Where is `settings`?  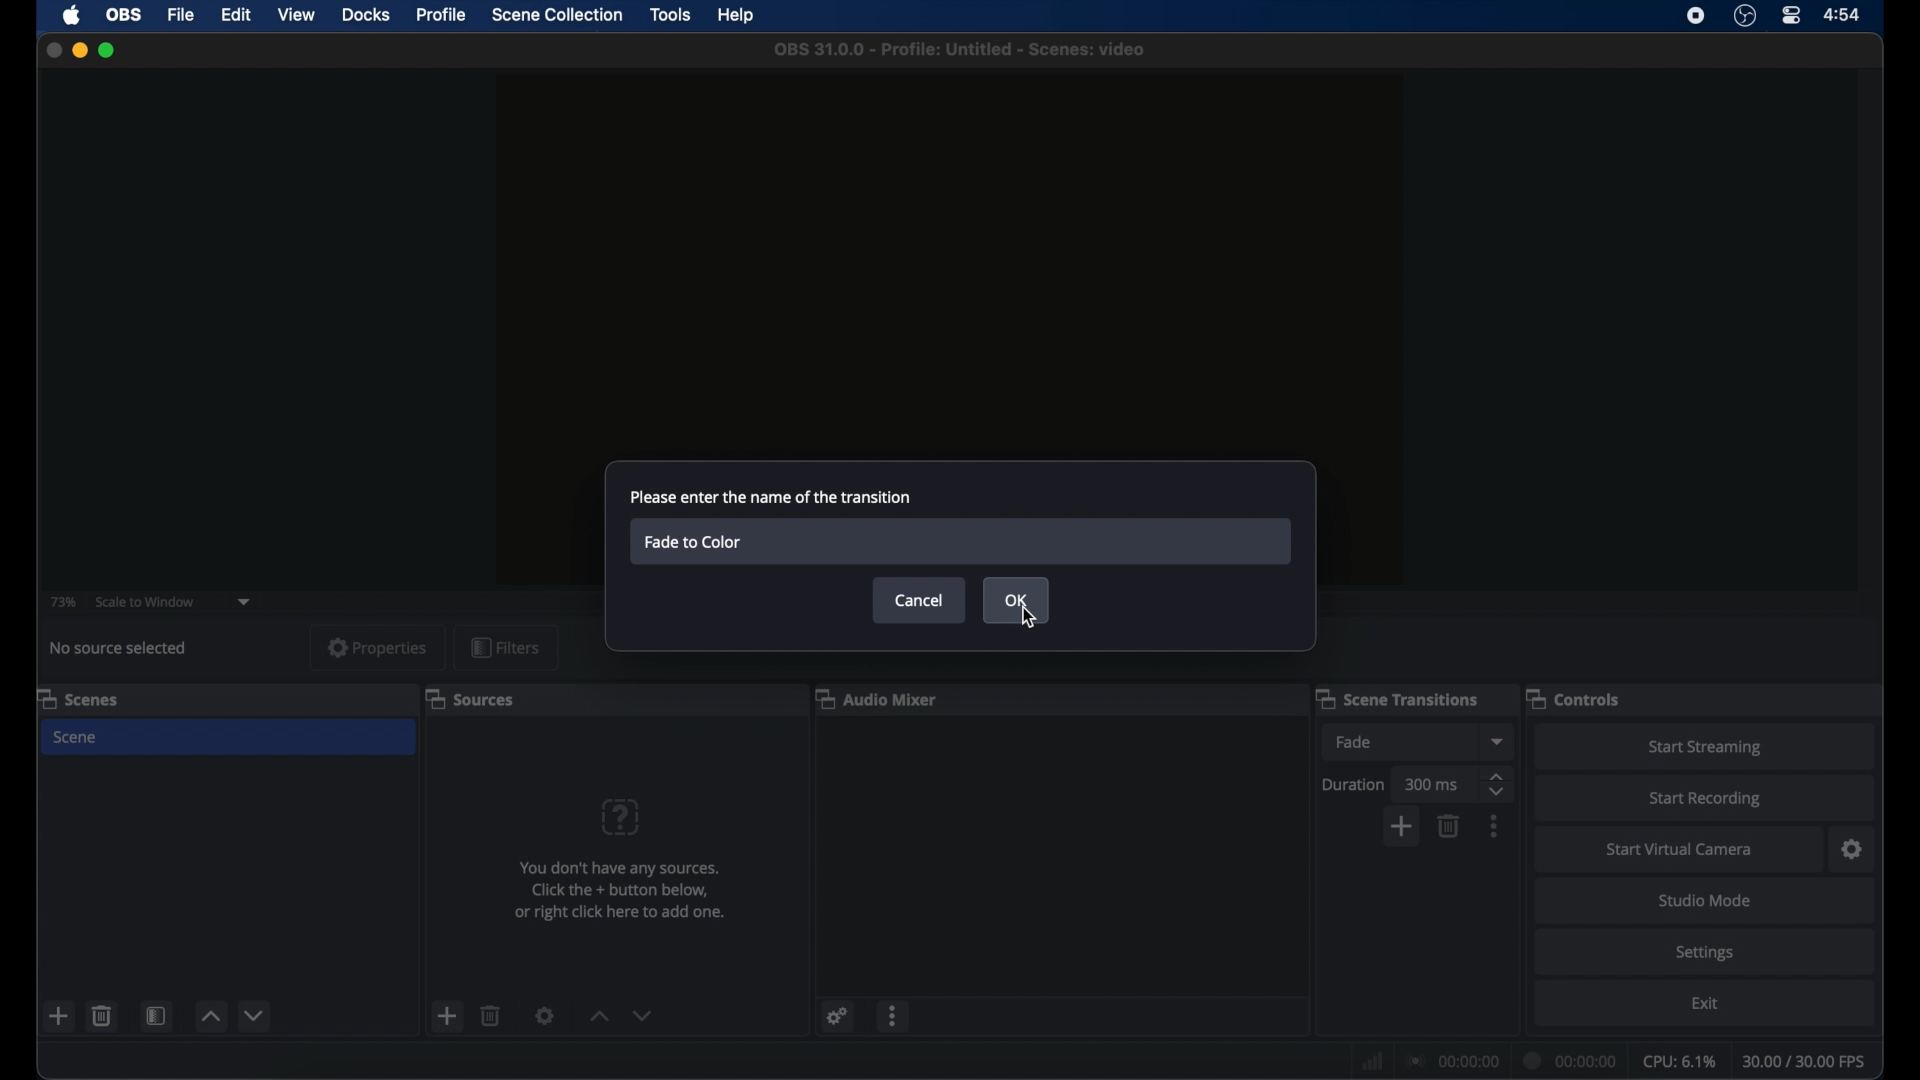
settings is located at coordinates (545, 1015).